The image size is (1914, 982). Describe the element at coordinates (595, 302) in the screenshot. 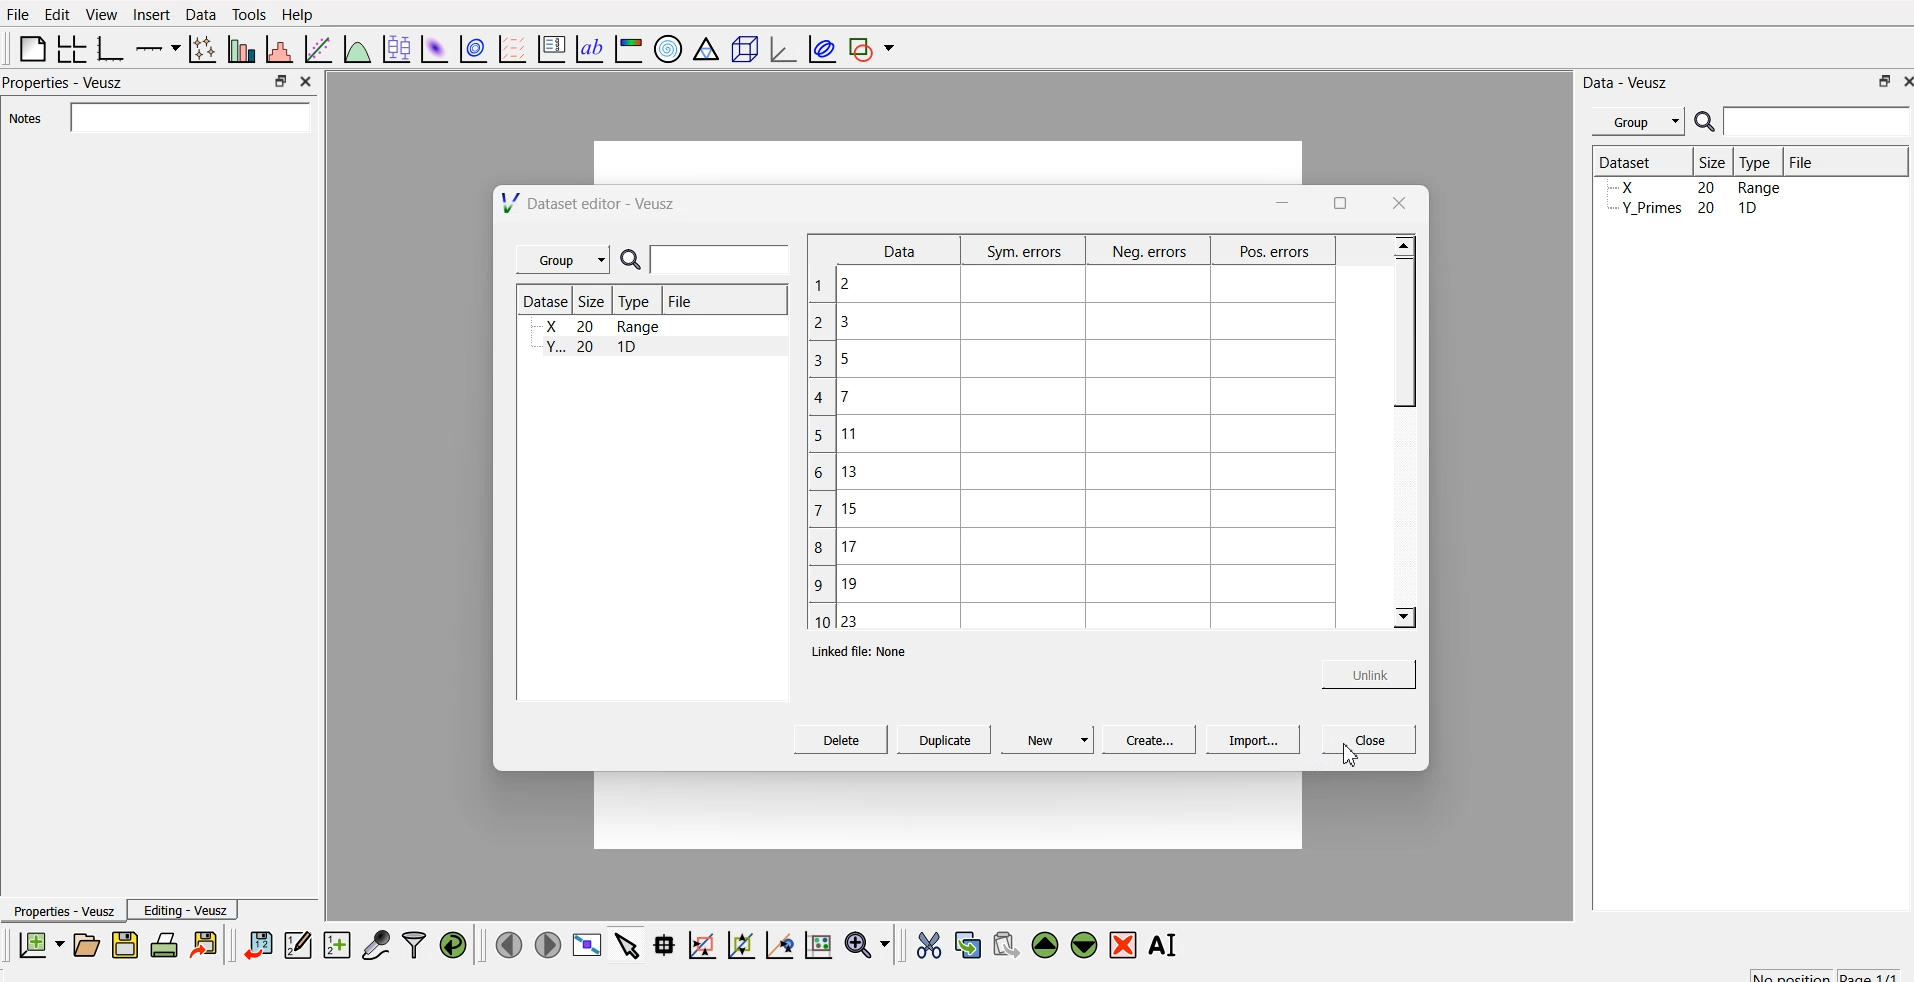

I see `| Size` at that location.